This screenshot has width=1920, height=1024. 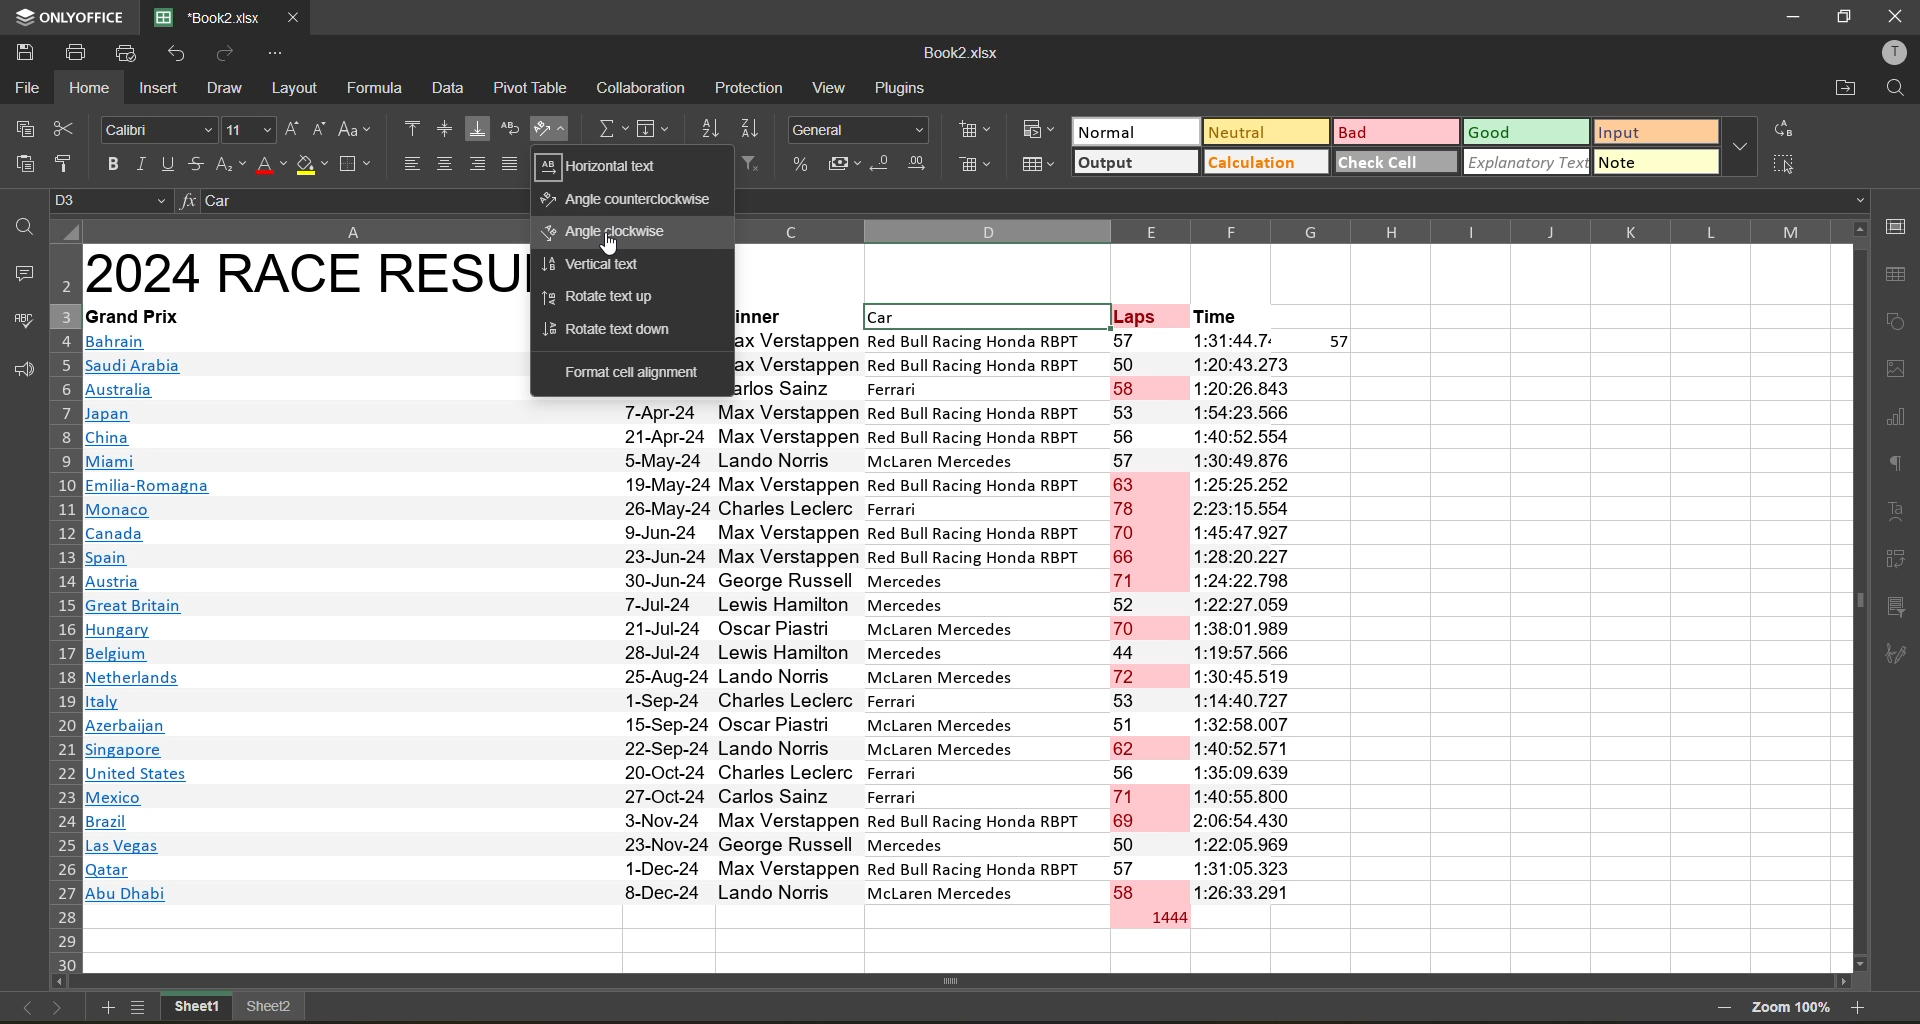 What do you see at coordinates (1895, 558) in the screenshot?
I see `pivot table` at bounding box center [1895, 558].